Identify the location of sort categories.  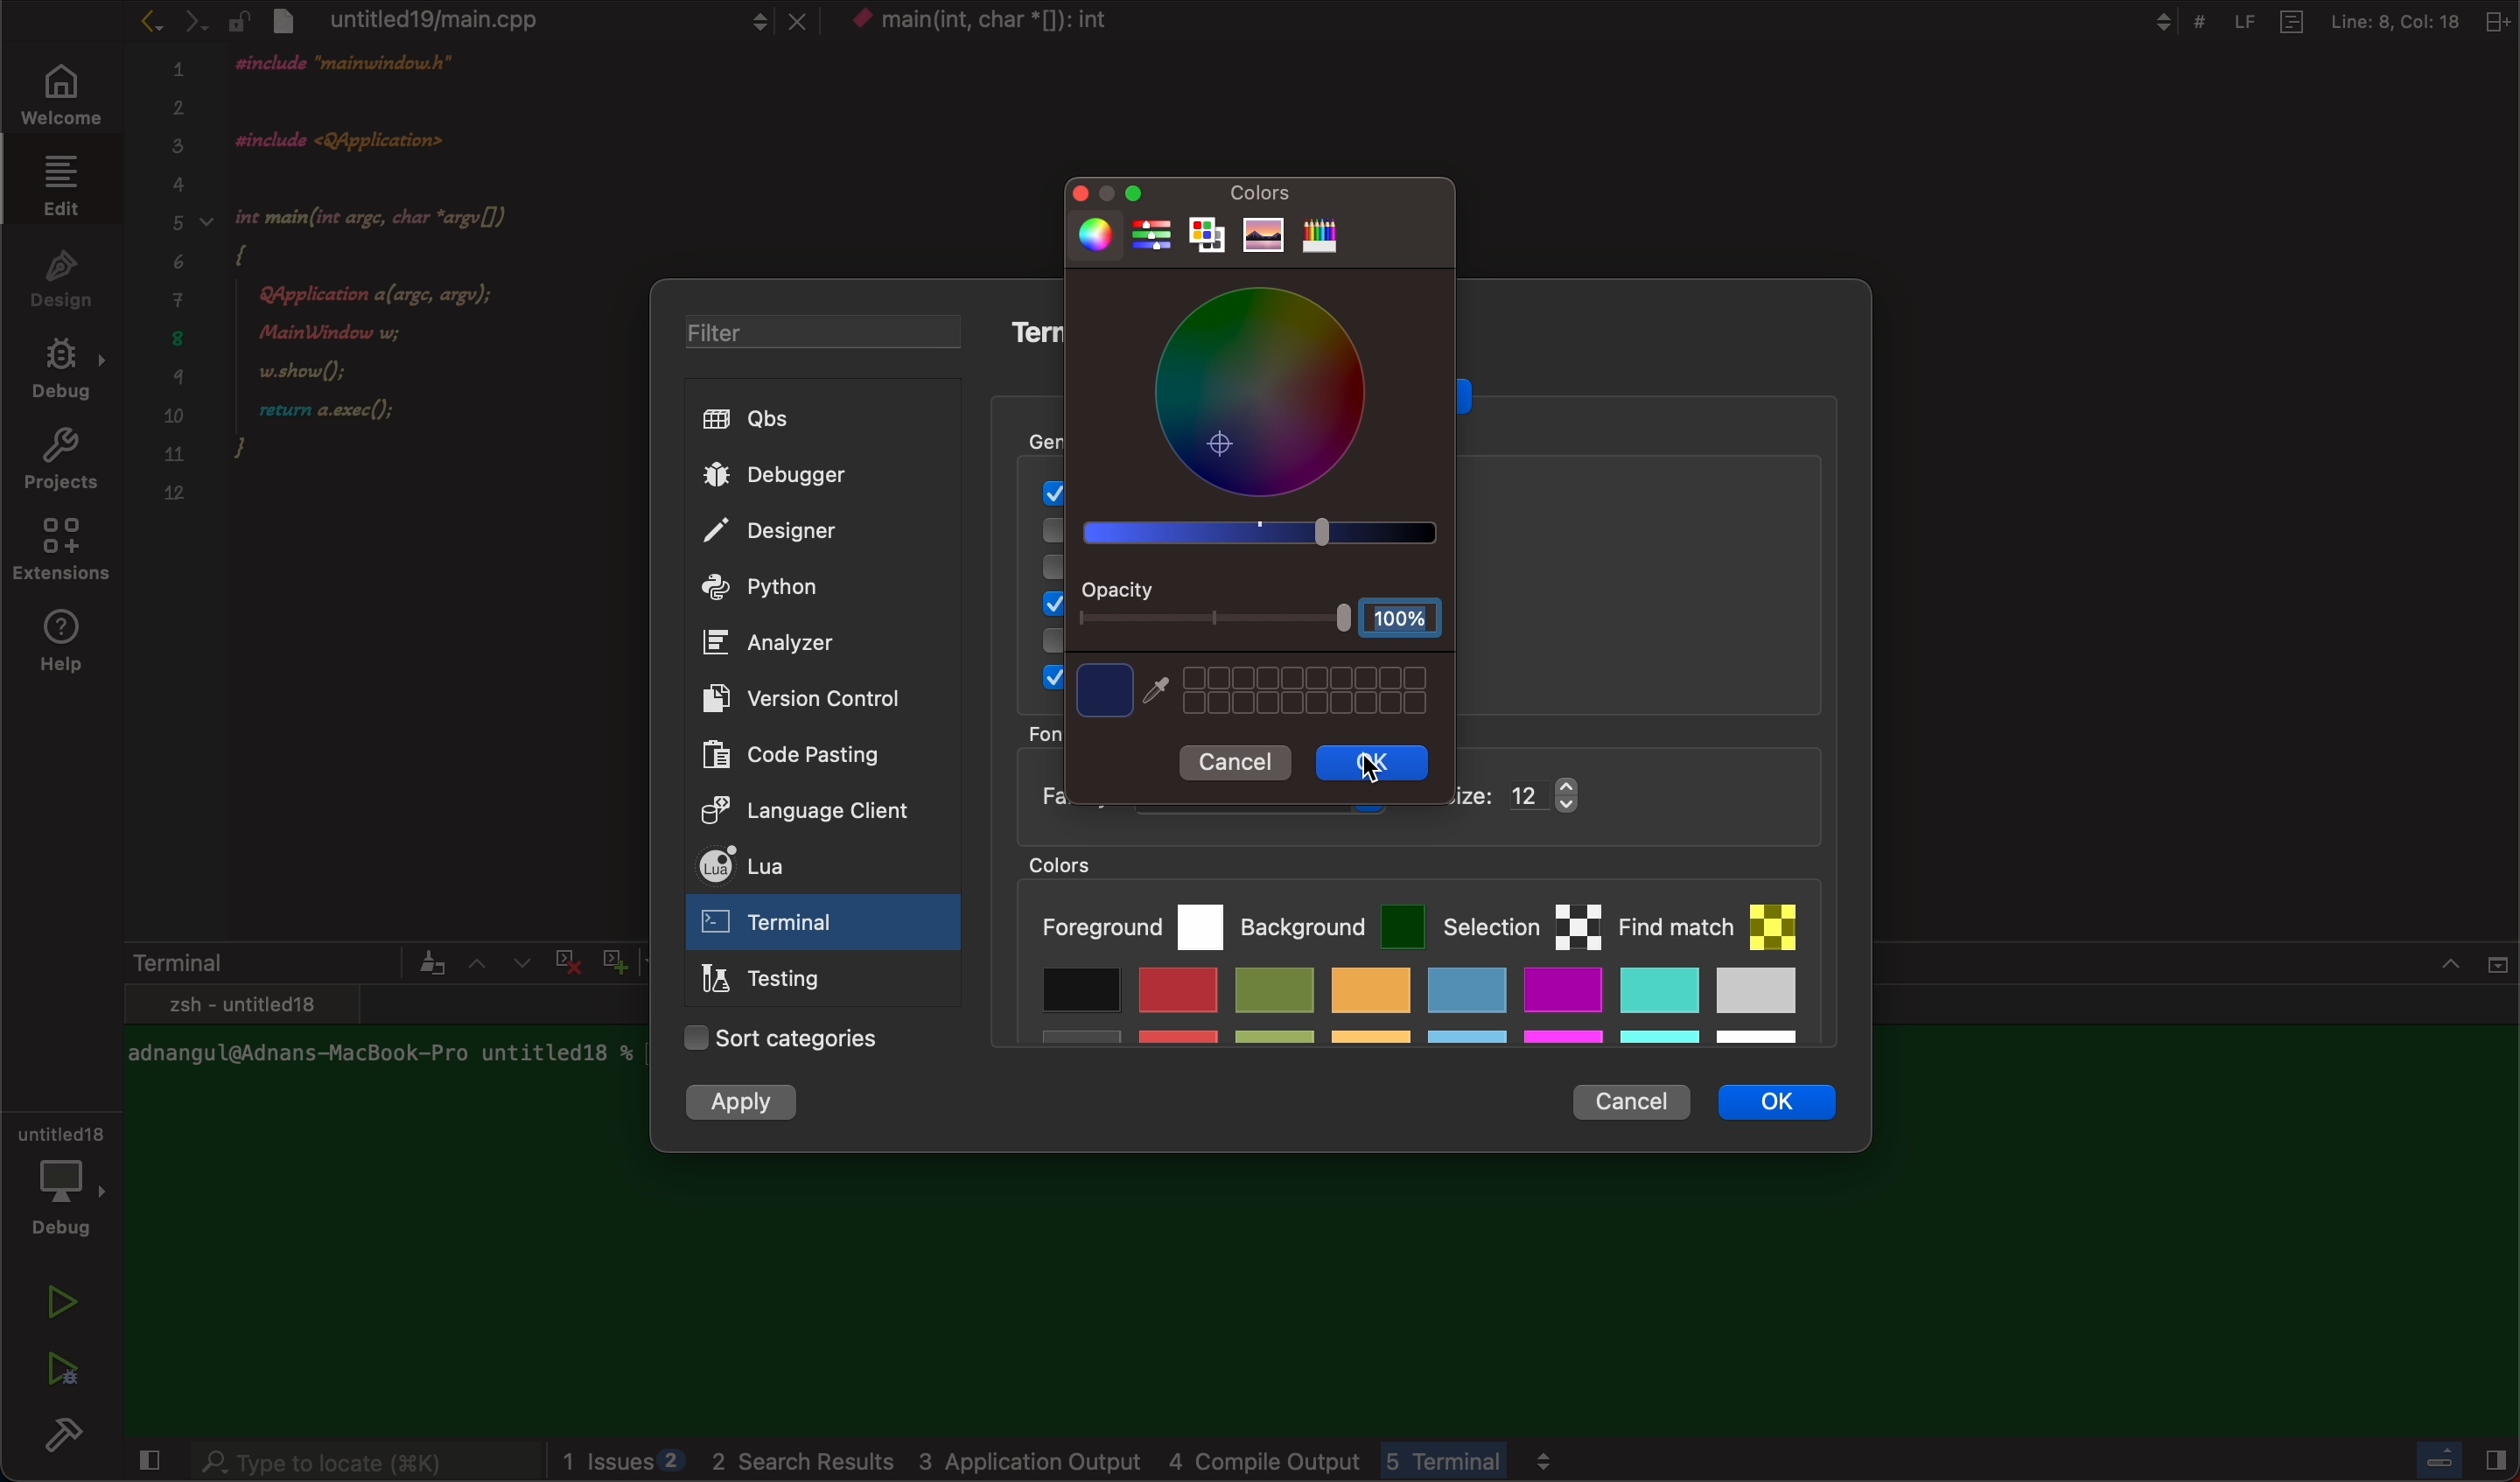
(785, 1040).